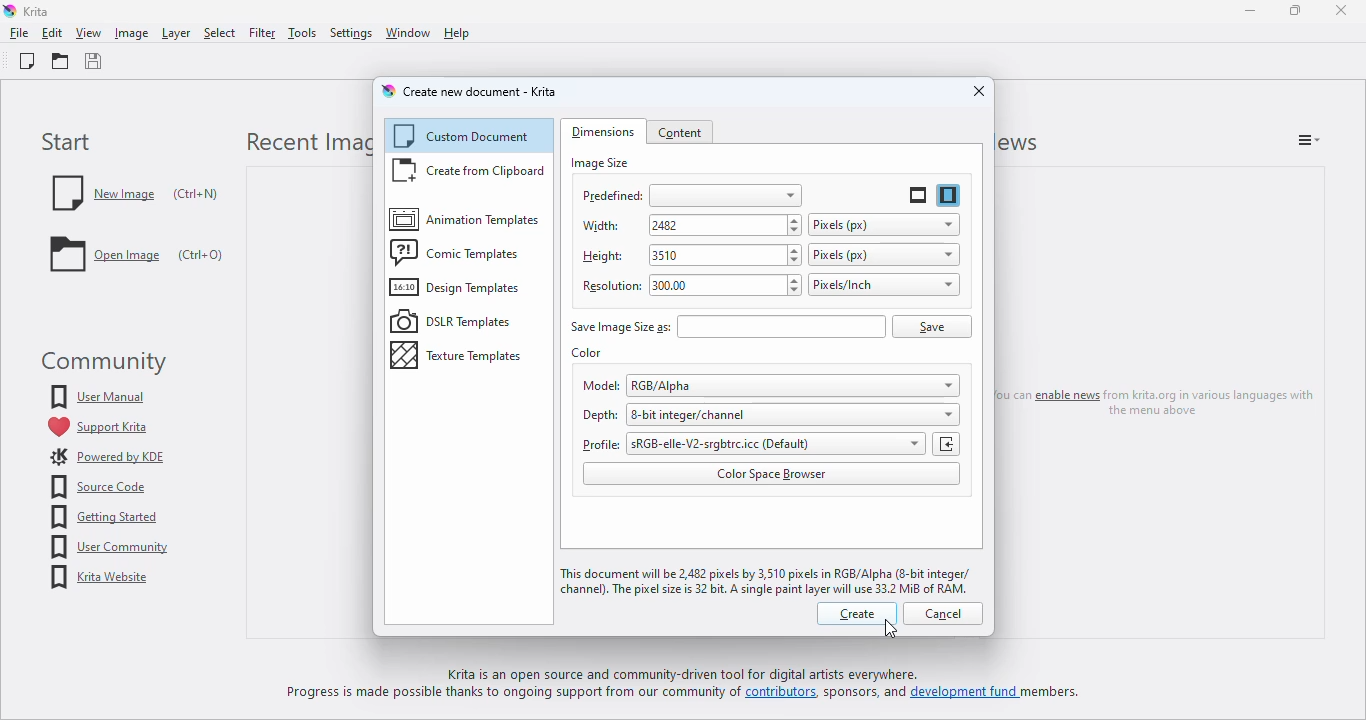  What do you see at coordinates (38, 11) in the screenshot?
I see `krita` at bounding box center [38, 11].